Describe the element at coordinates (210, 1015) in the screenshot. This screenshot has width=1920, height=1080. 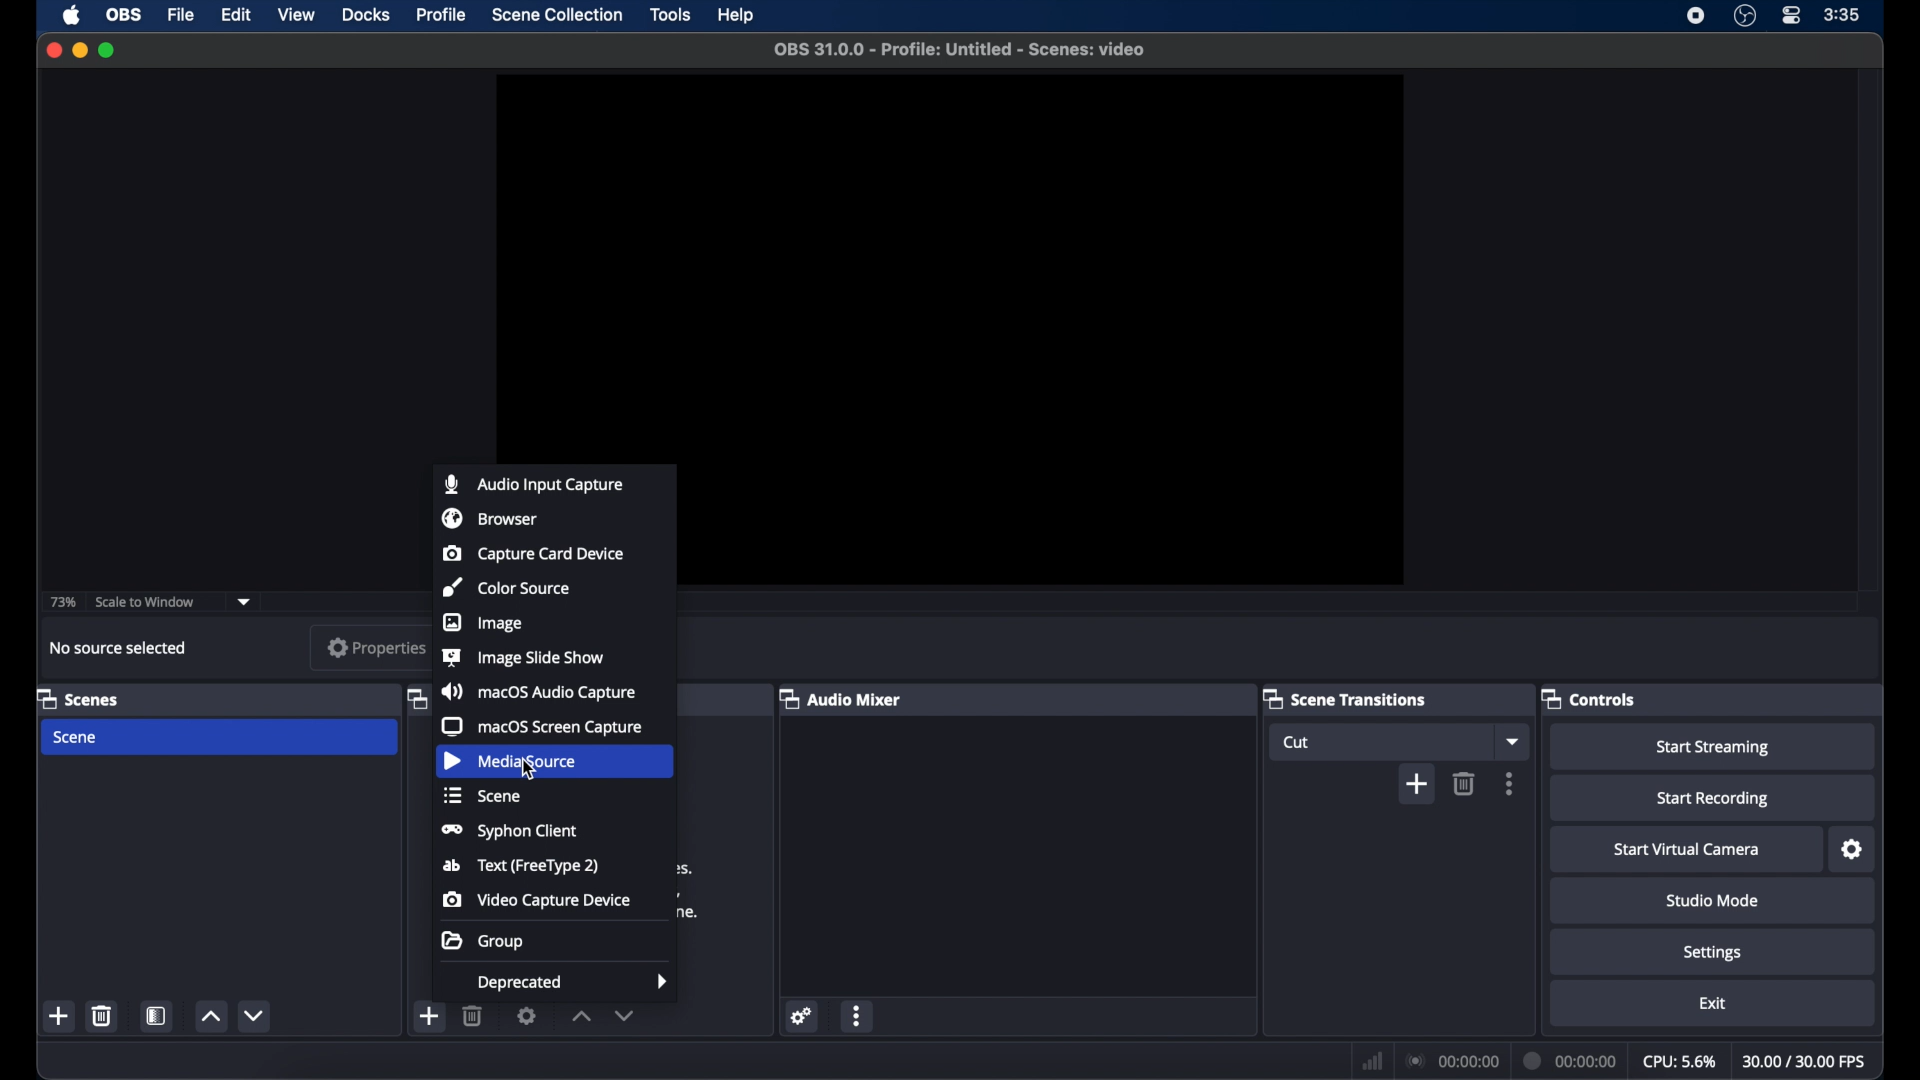
I see `increment` at that location.